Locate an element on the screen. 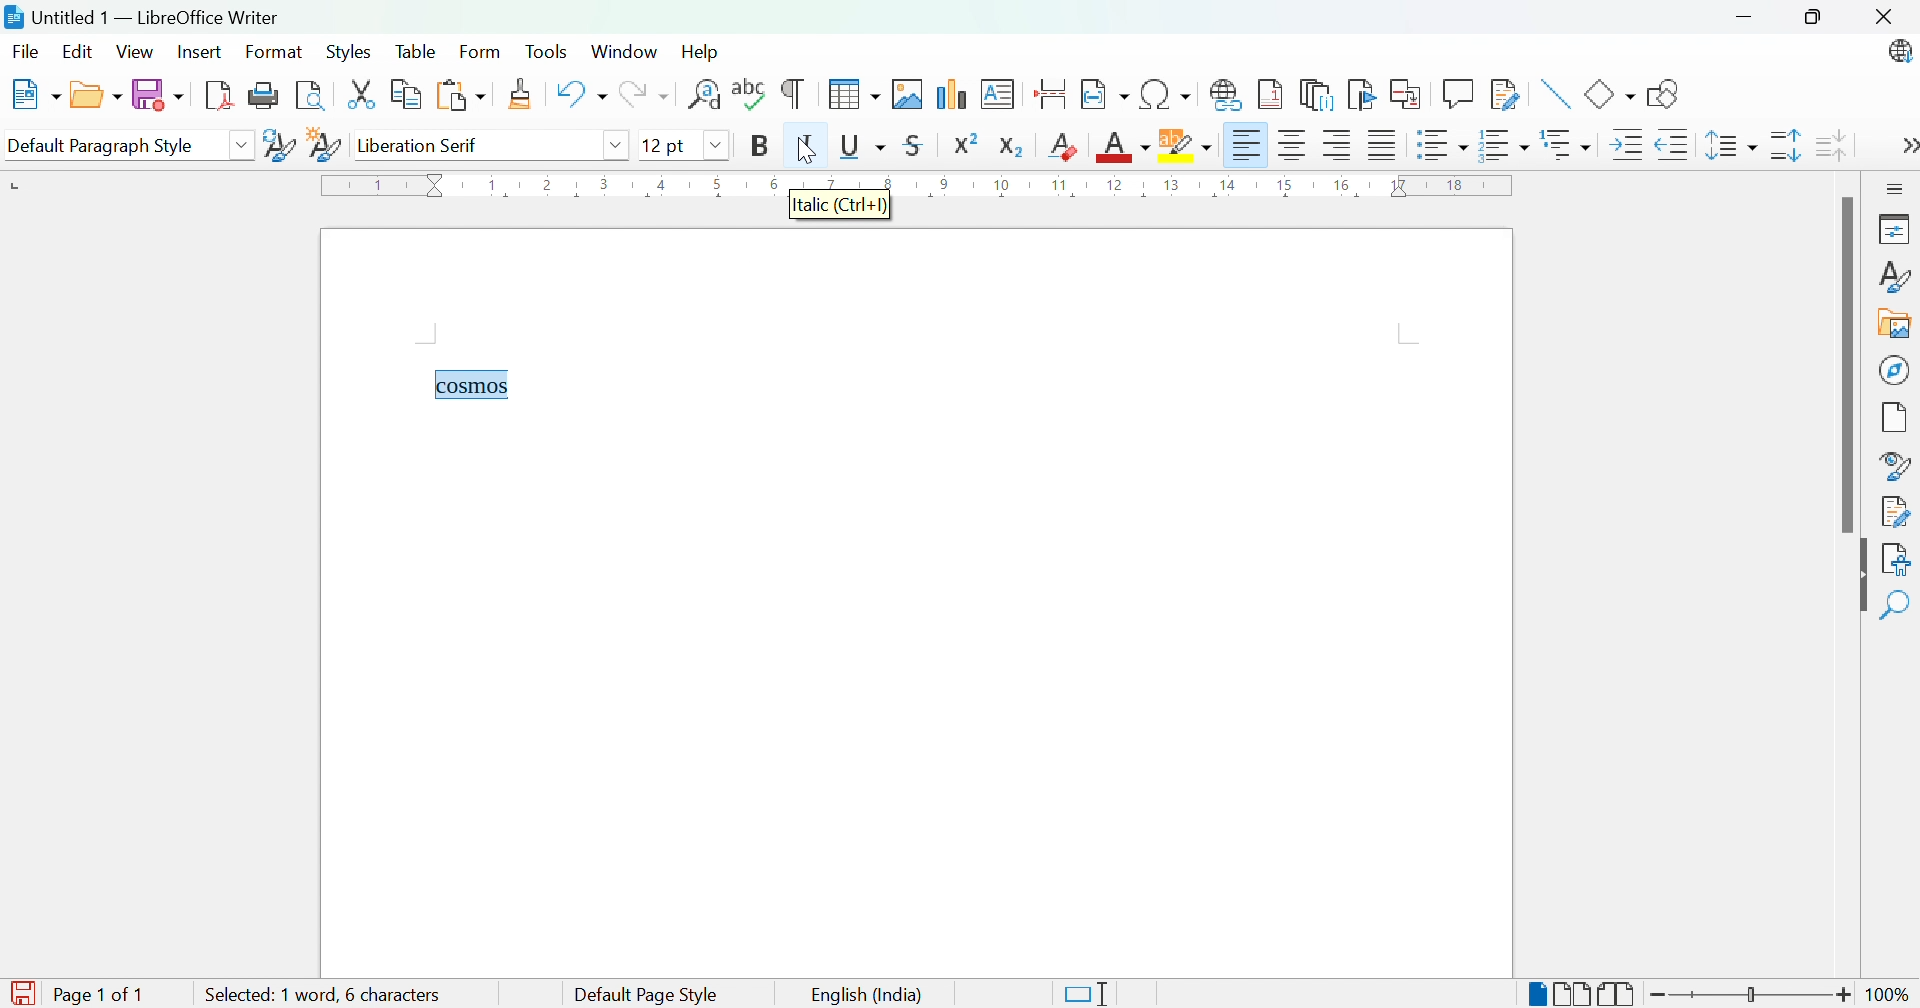  100% is located at coordinates (1892, 997).